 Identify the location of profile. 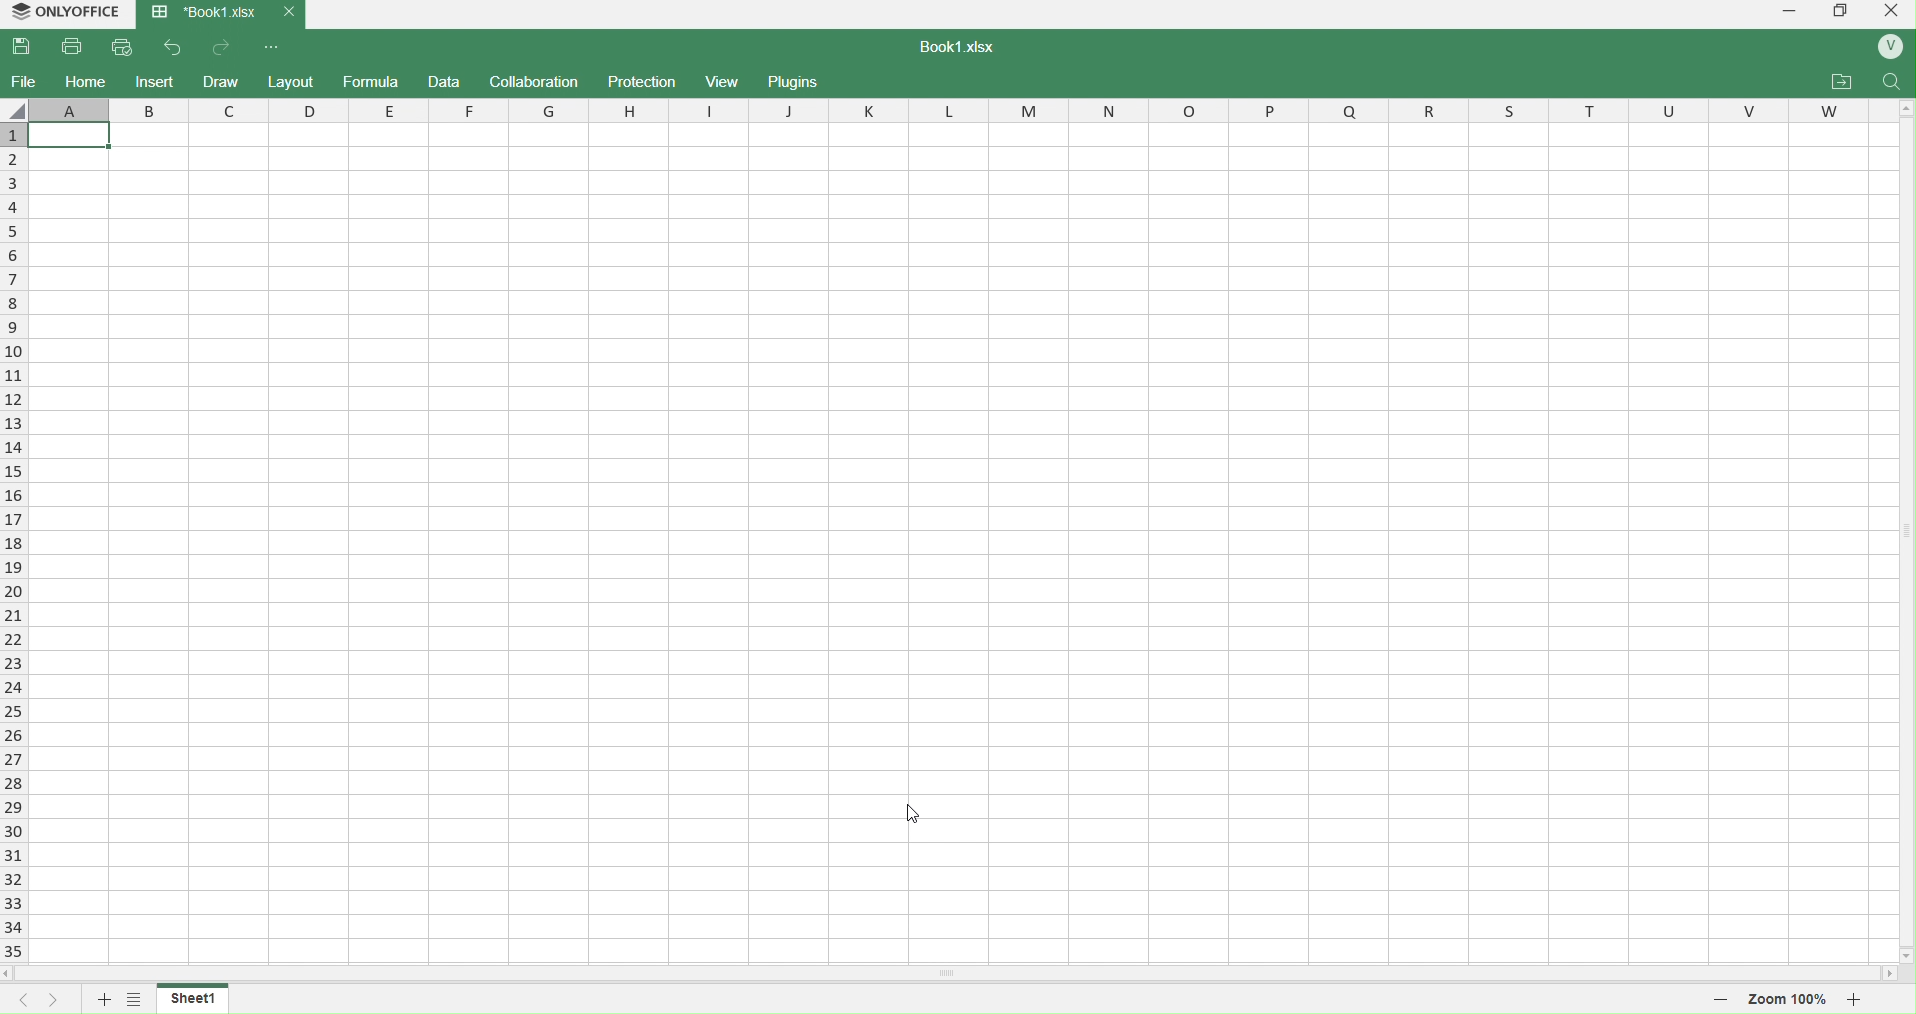
(1890, 48).